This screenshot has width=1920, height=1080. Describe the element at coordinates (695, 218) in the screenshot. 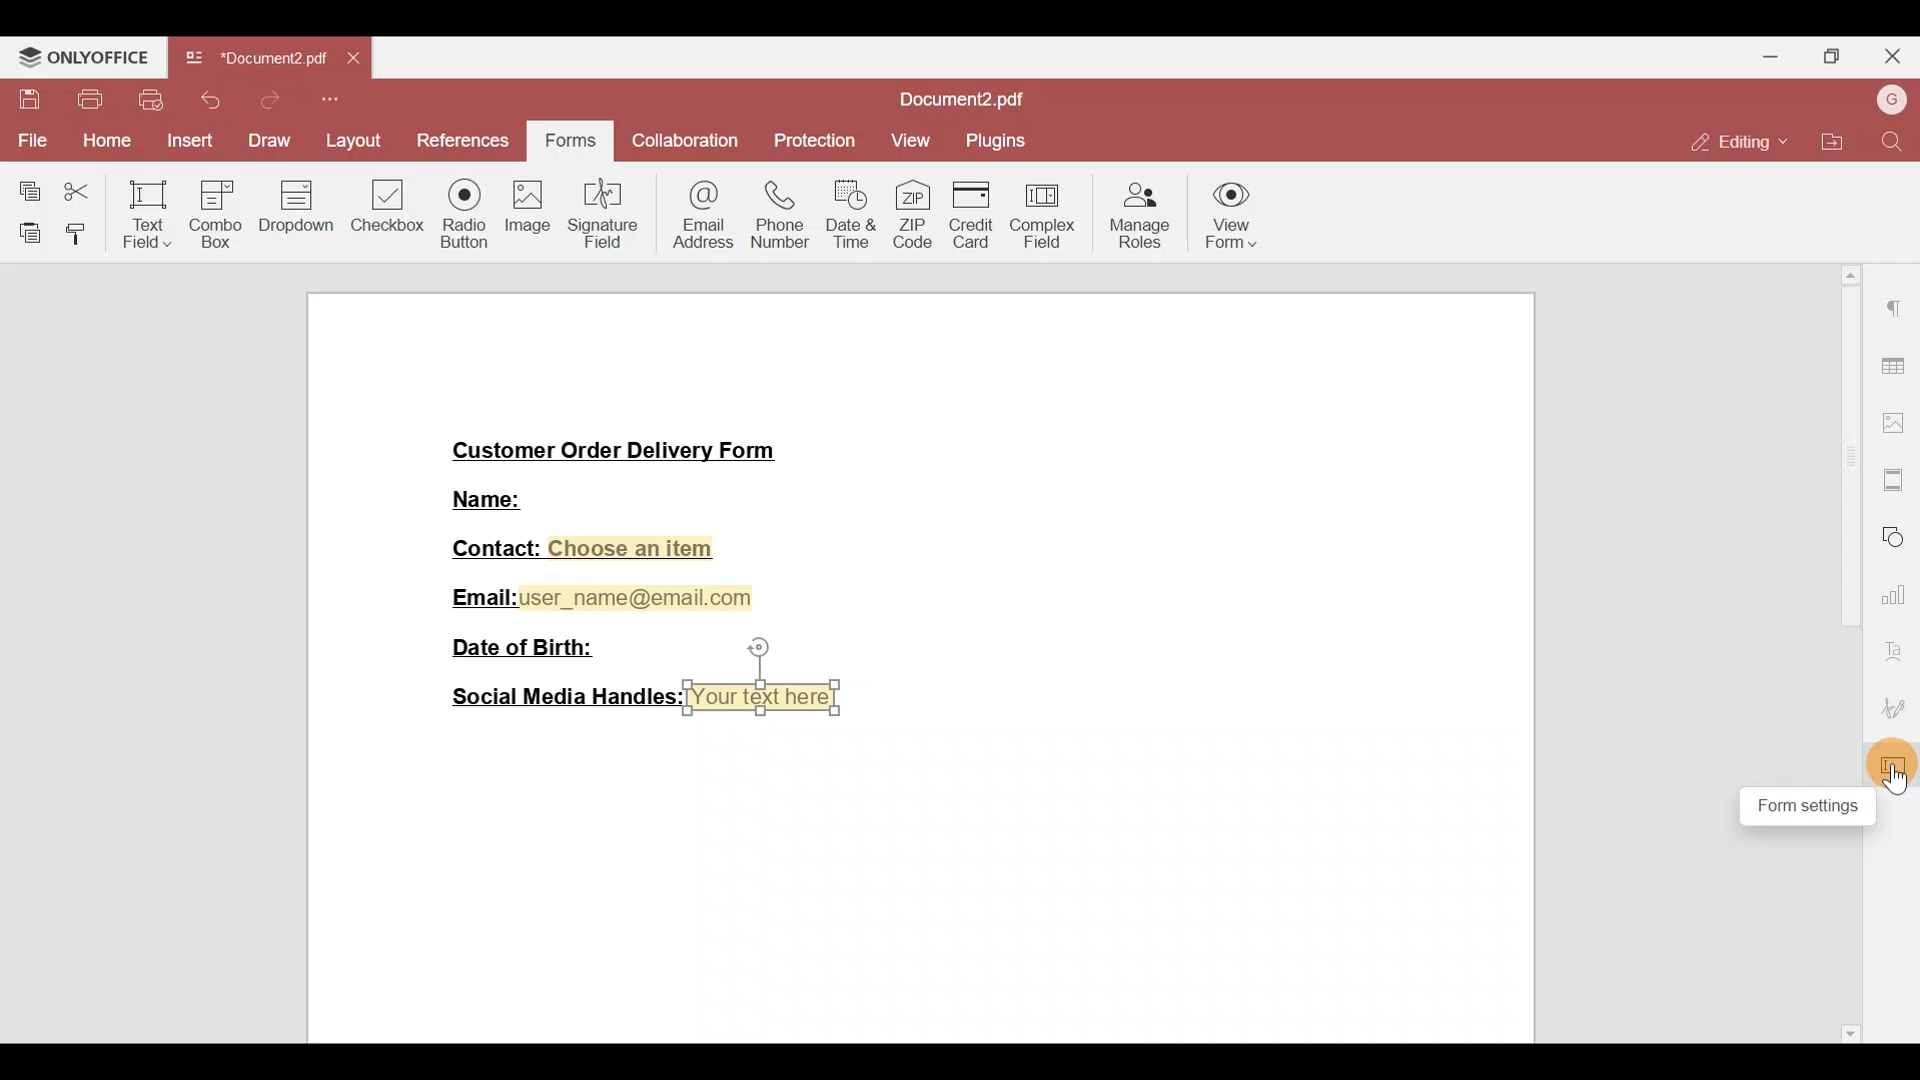

I see `Email address` at that location.